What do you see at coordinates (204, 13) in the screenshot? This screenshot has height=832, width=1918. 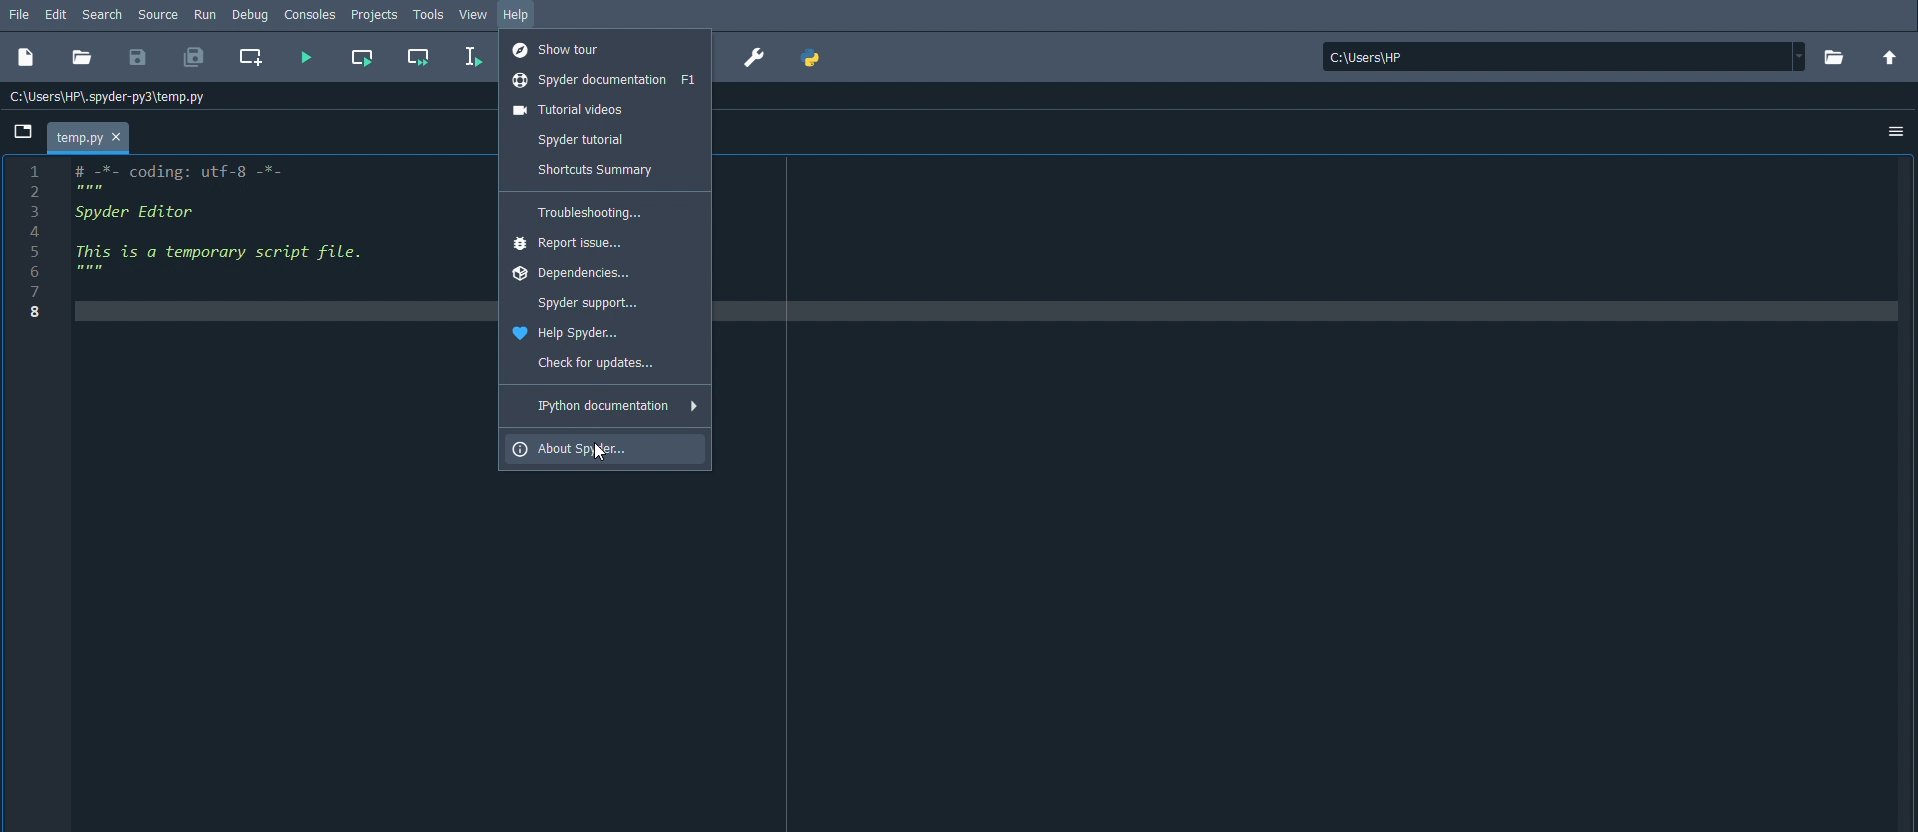 I see `Run` at bounding box center [204, 13].